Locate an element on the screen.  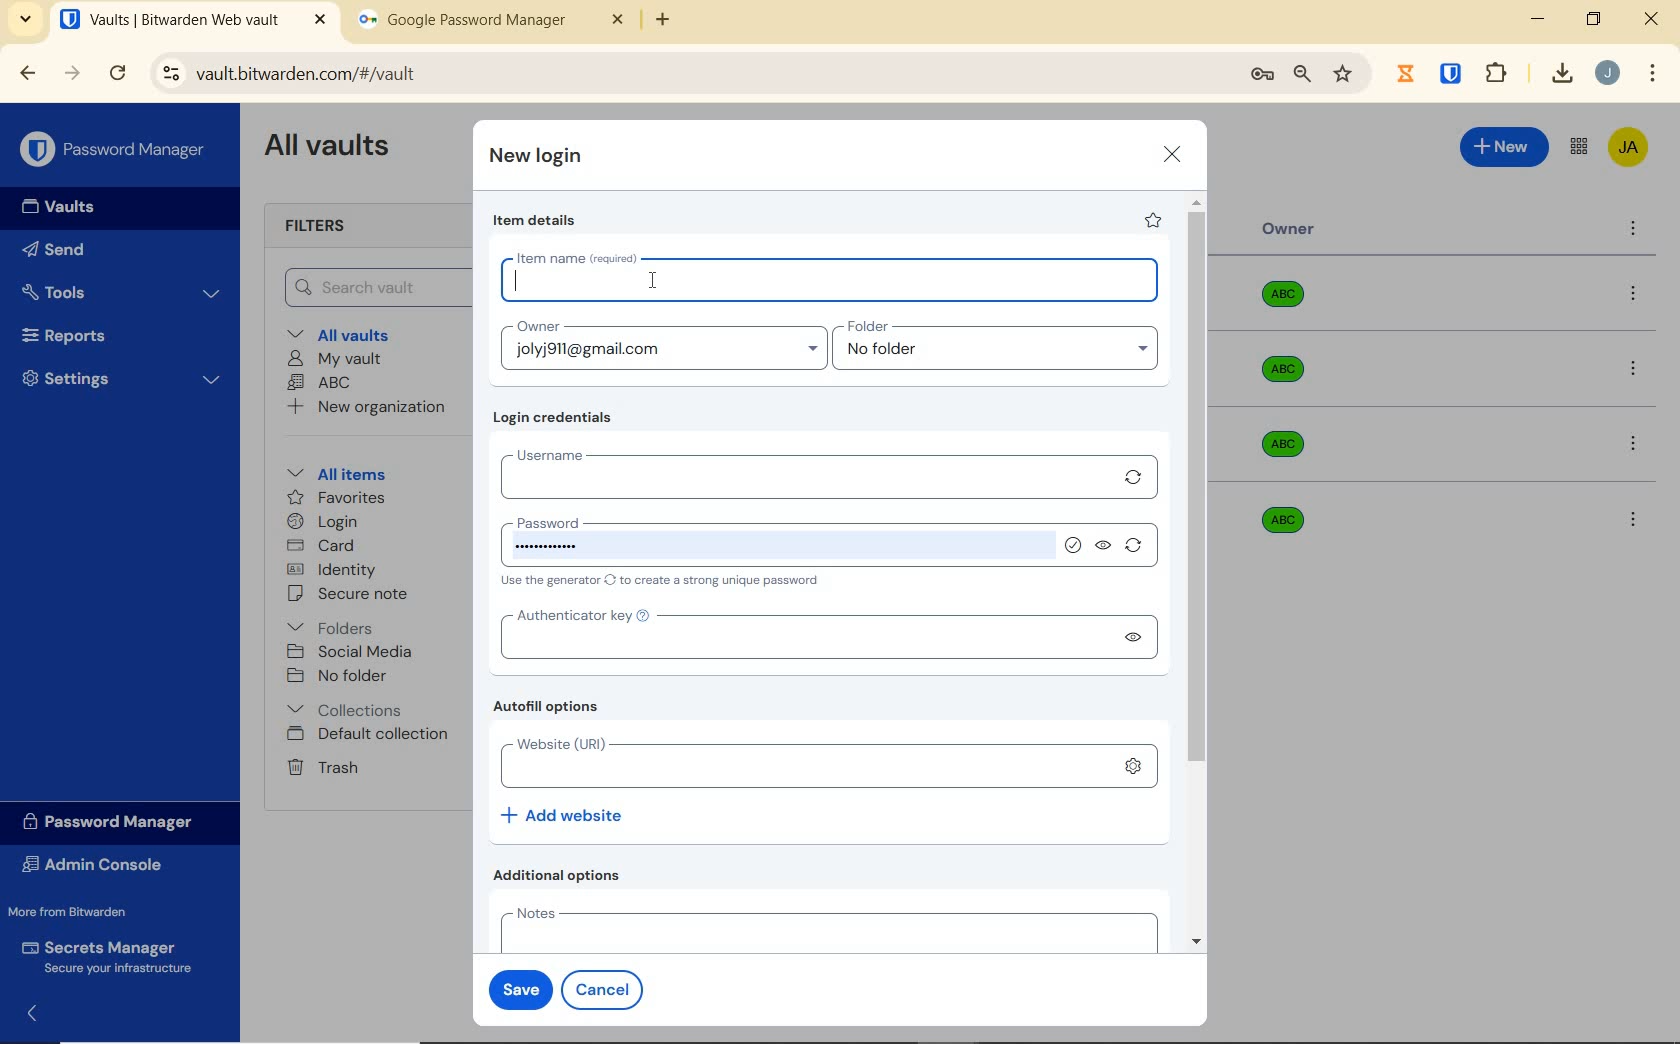
New organization is located at coordinates (364, 407).